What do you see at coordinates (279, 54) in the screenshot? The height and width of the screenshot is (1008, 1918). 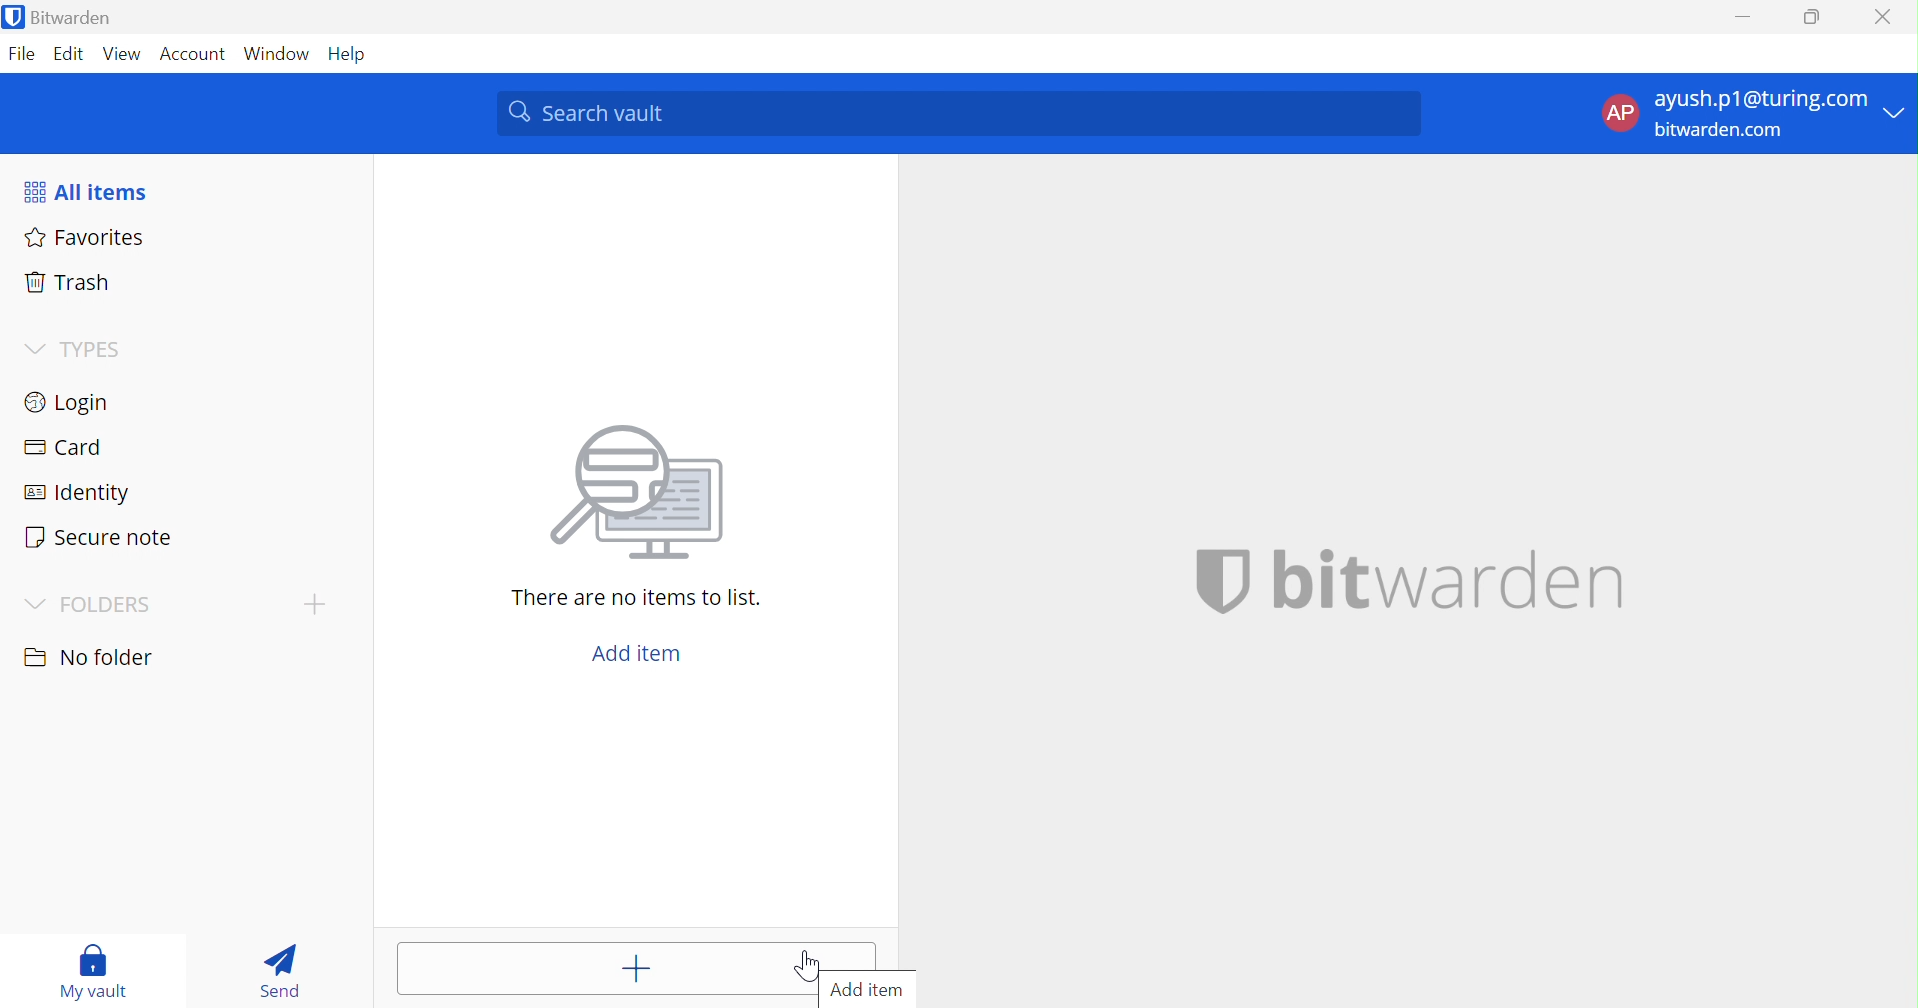 I see `Windows` at bounding box center [279, 54].